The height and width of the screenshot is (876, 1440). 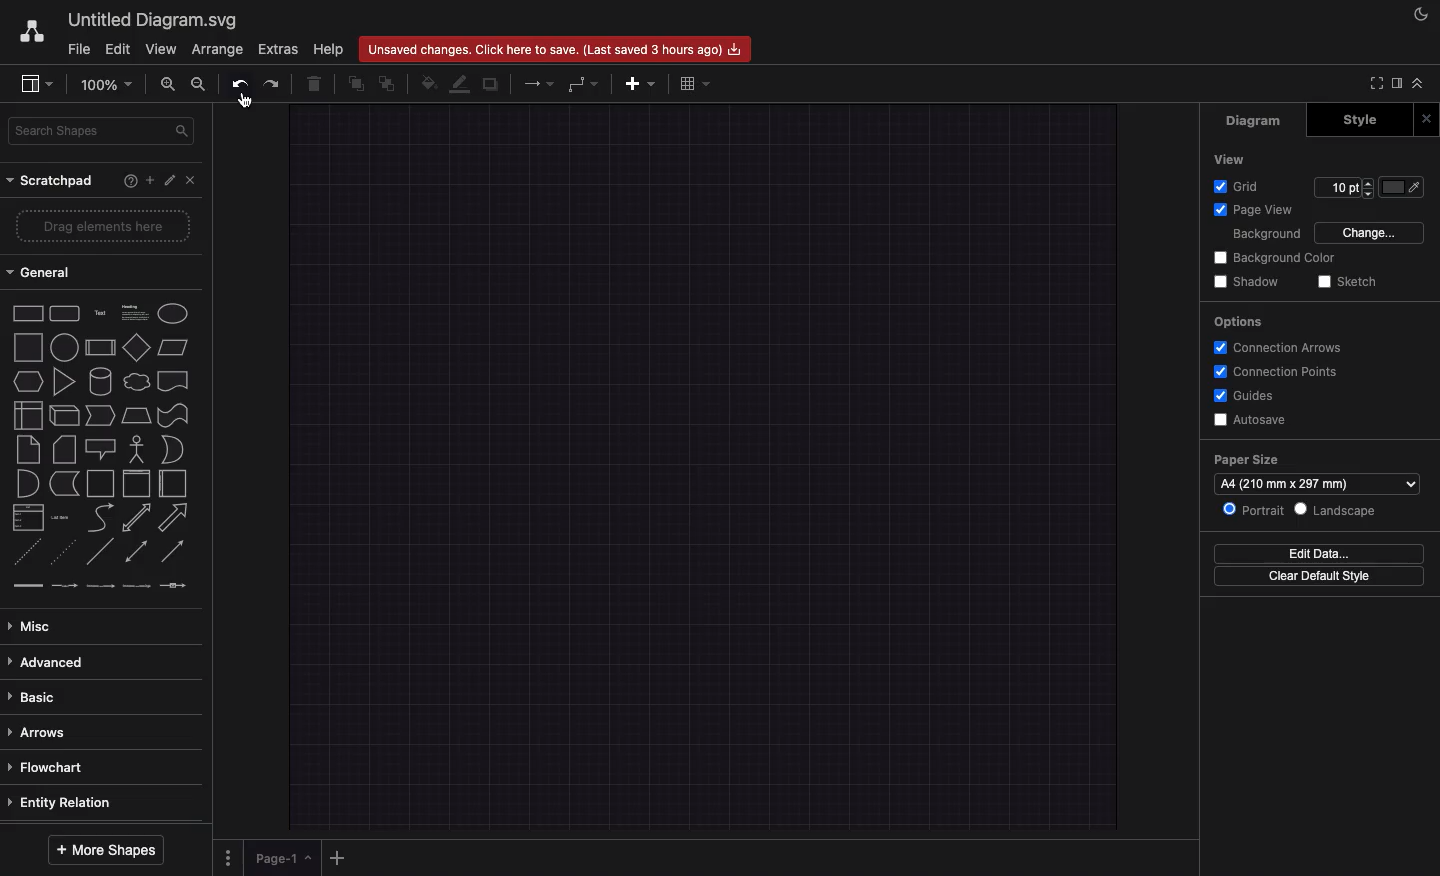 I want to click on Scratchpad, so click(x=51, y=180).